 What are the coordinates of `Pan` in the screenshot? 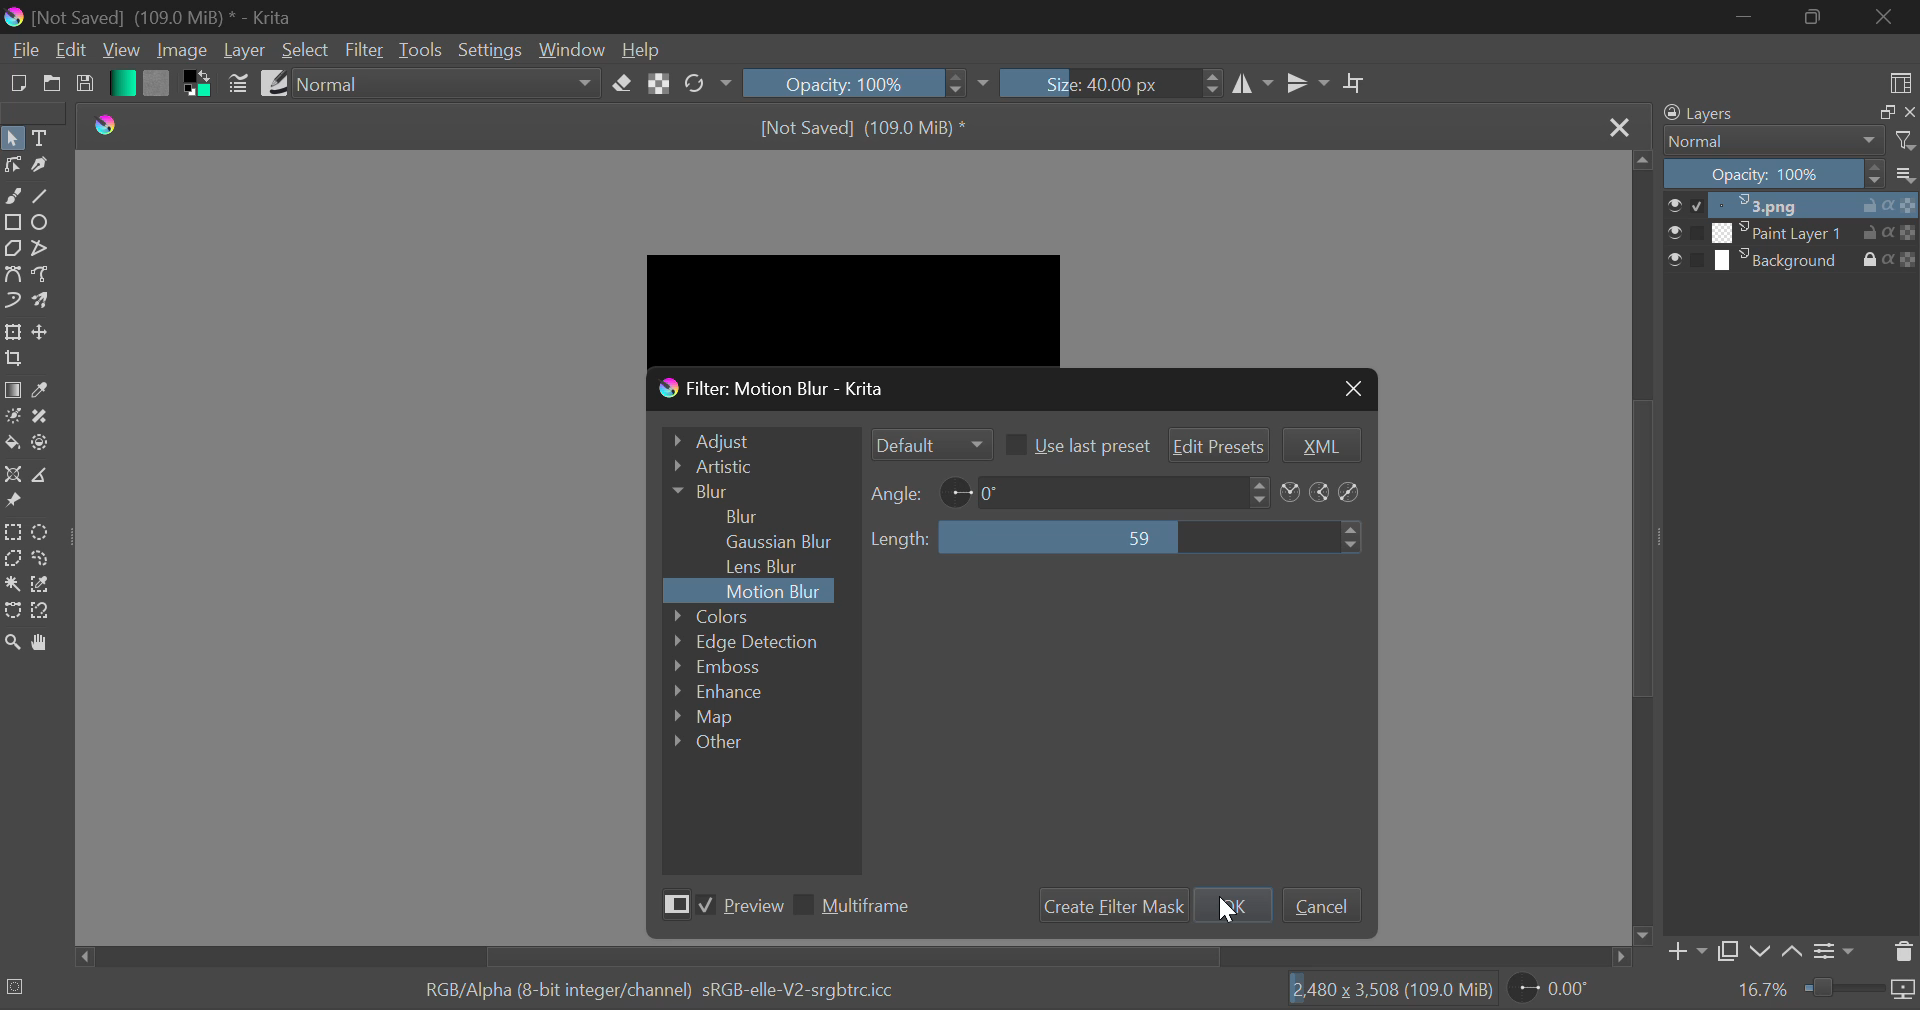 It's located at (48, 643).